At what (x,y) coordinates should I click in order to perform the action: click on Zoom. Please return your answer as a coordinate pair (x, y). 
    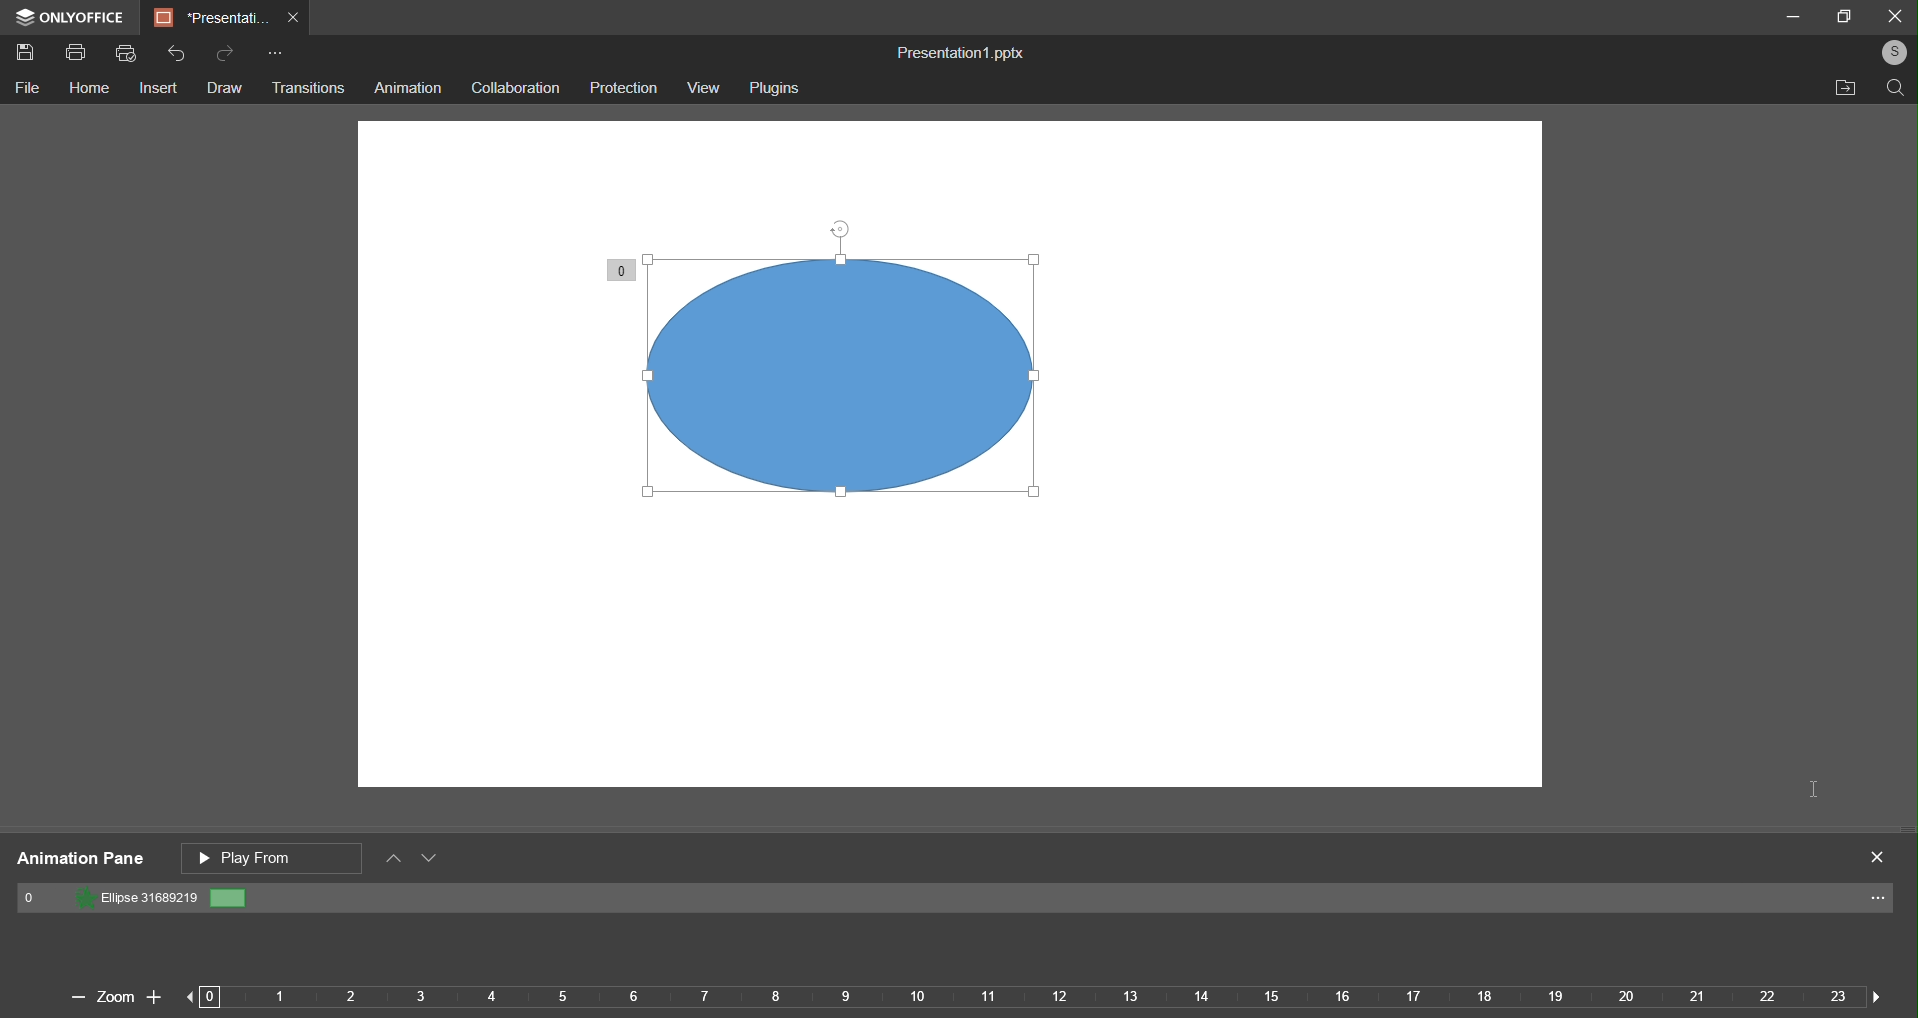
    Looking at the image, I should click on (113, 996).